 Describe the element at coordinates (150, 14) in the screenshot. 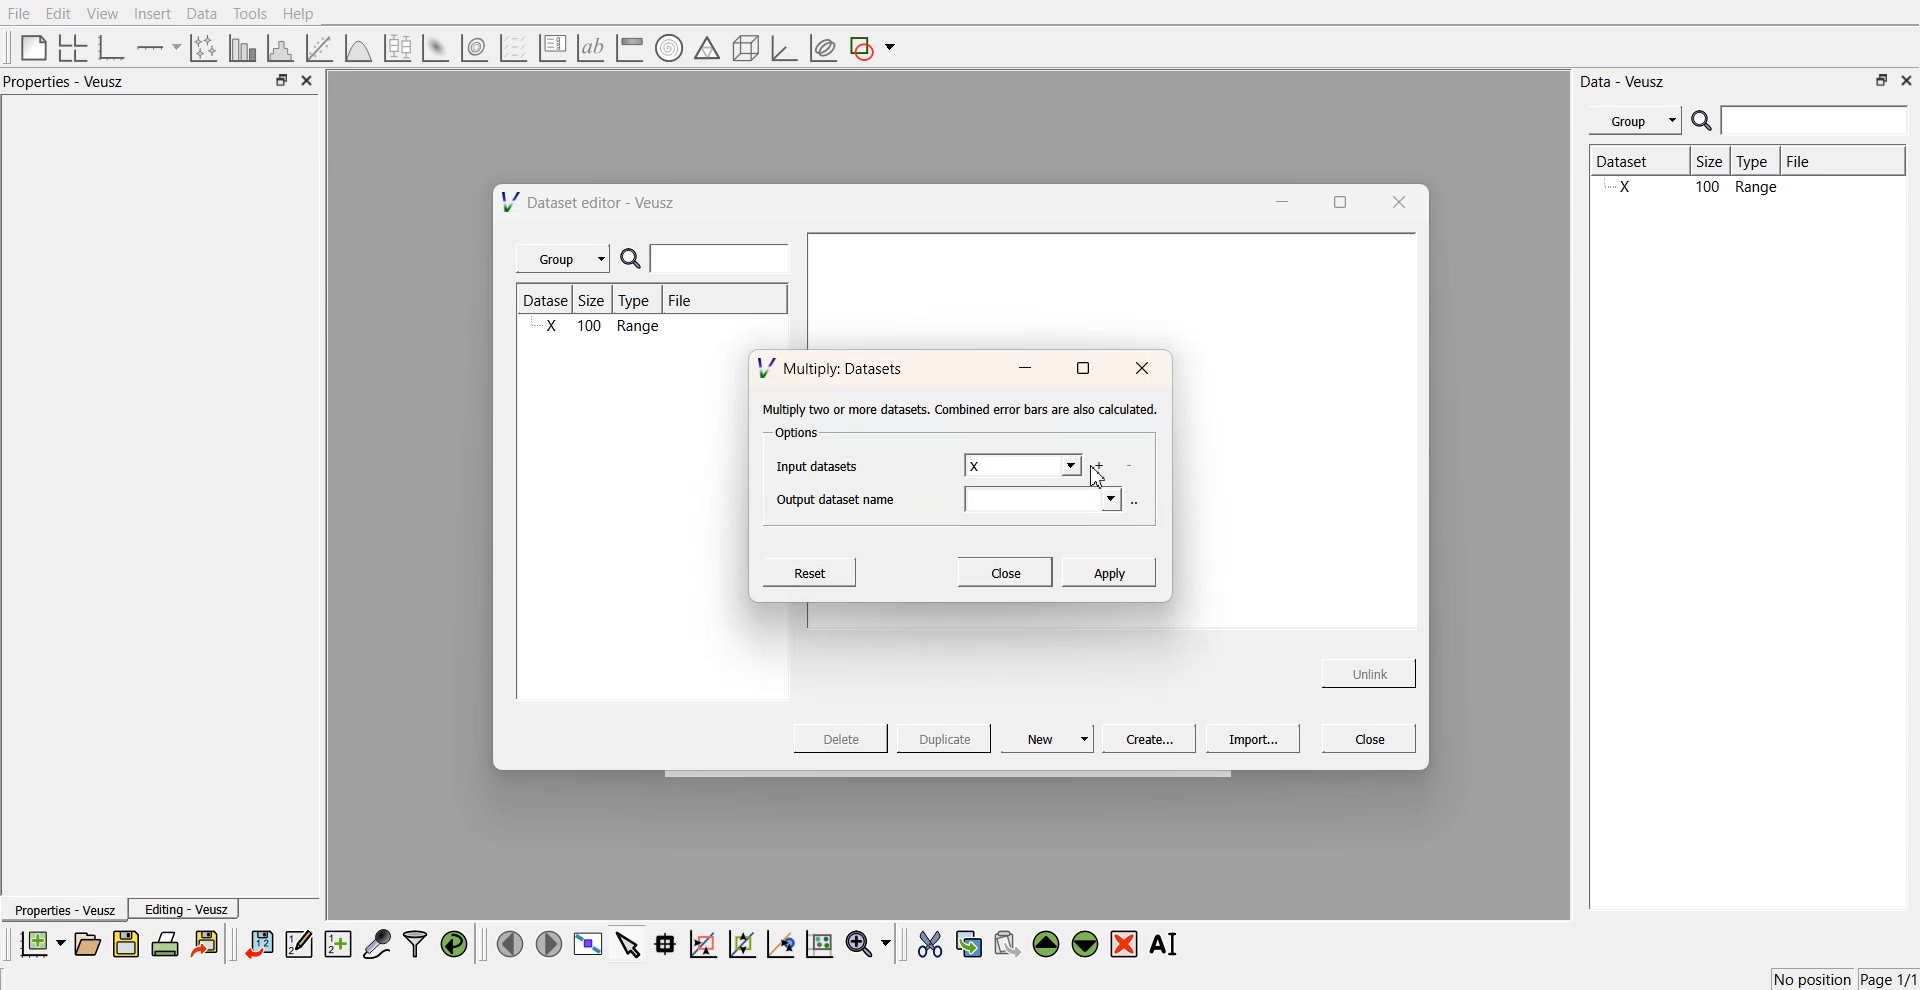

I see `Insert` at that location.